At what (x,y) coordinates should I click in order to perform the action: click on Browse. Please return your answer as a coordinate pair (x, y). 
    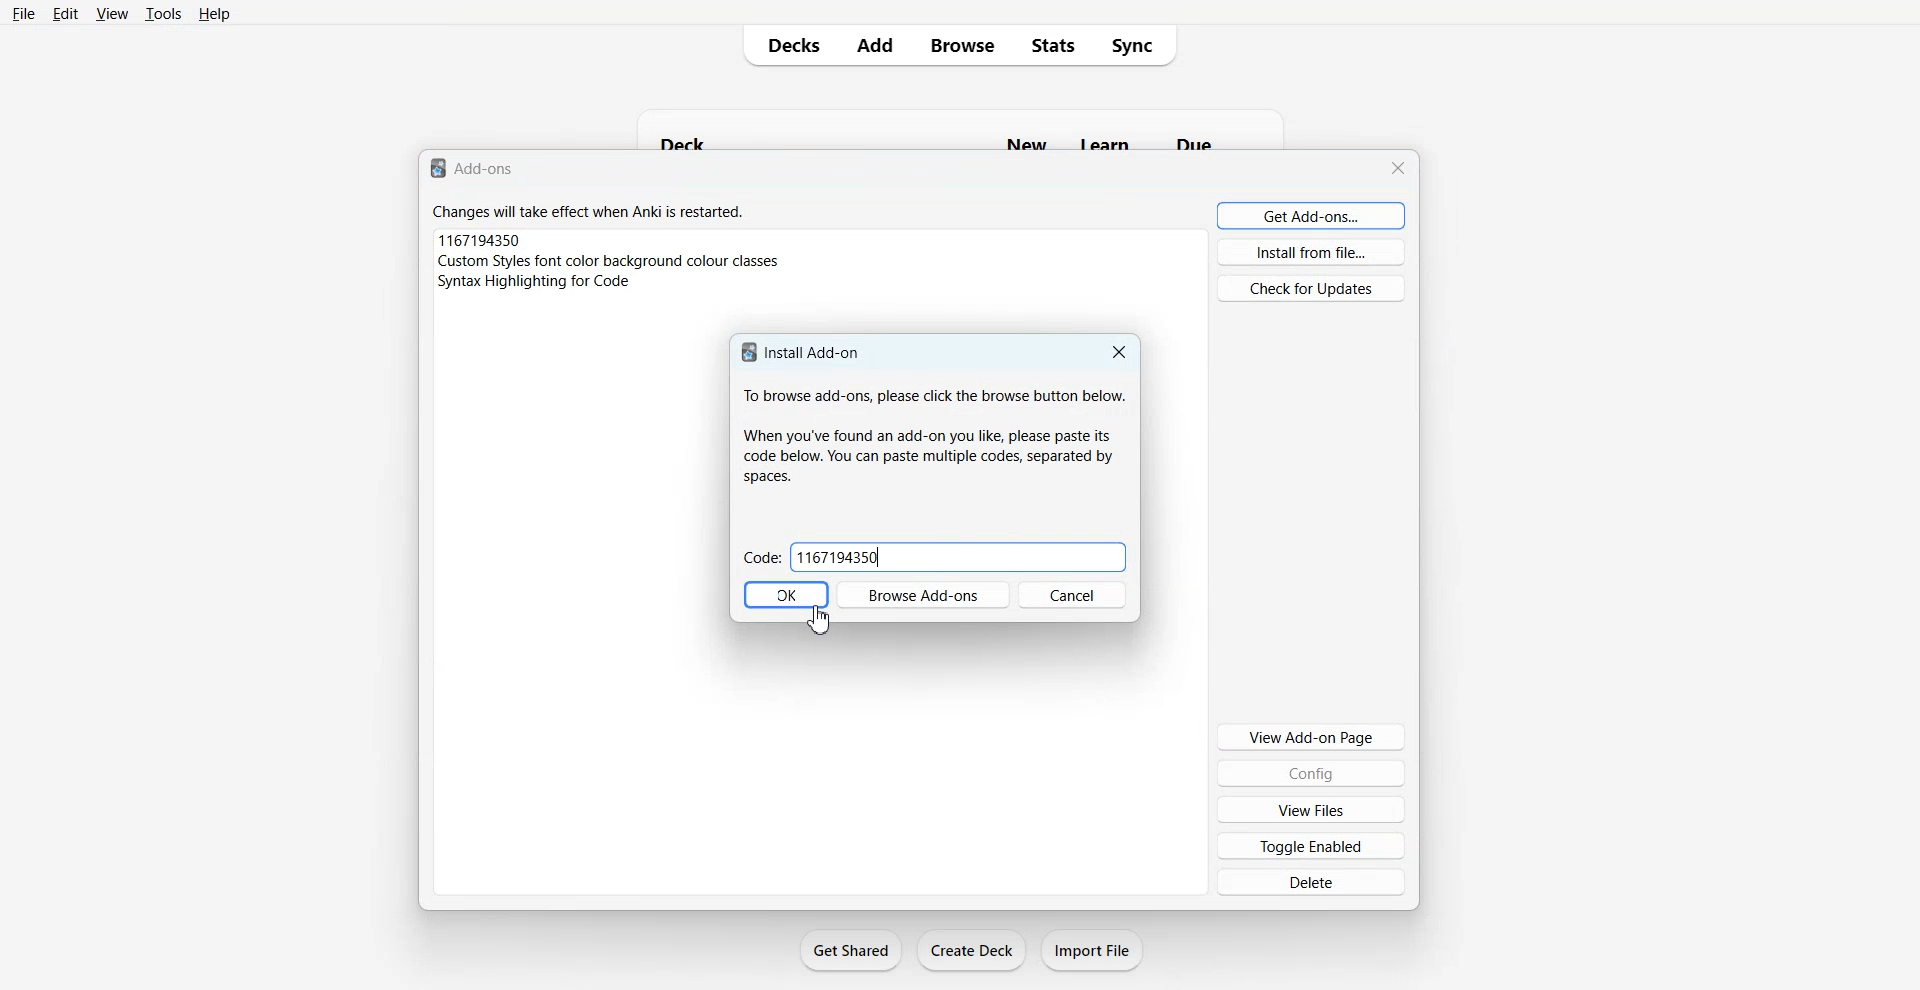
    Looking at the image, I should click on (963, 46).